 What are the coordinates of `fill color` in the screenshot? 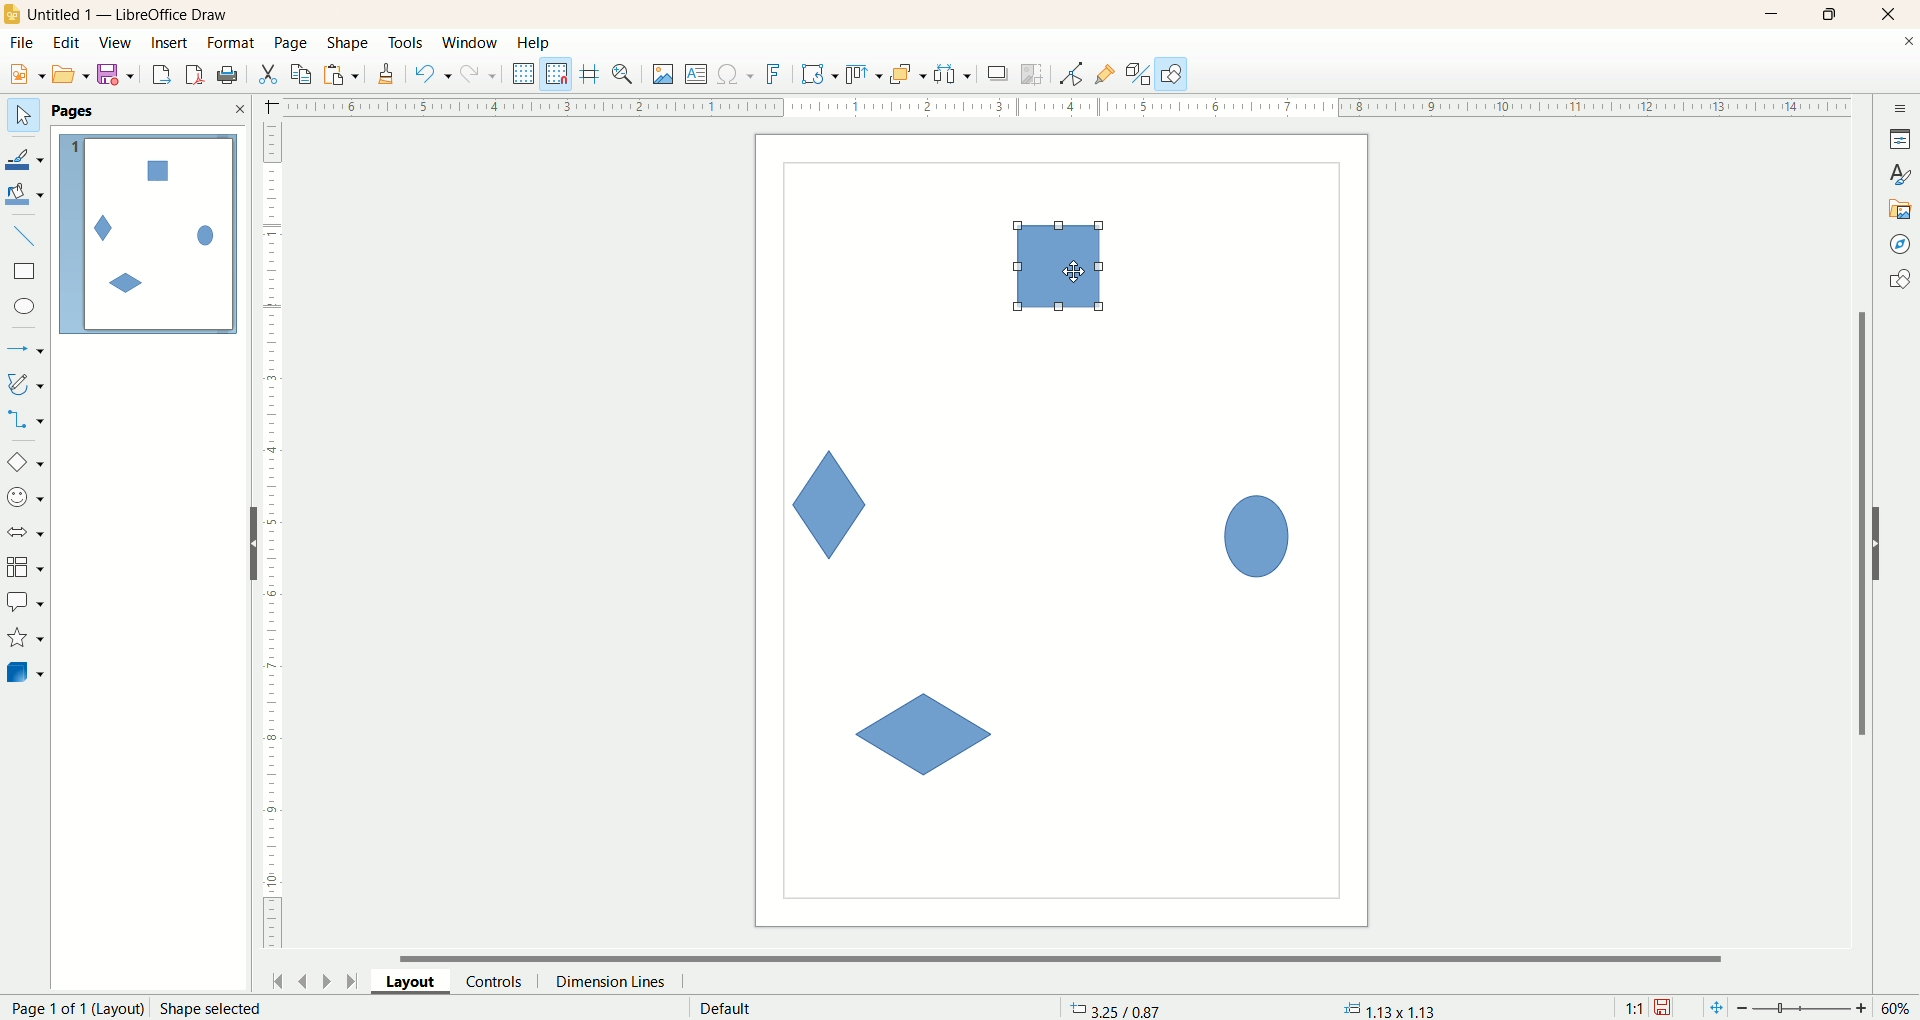 It's located at (27, 195).